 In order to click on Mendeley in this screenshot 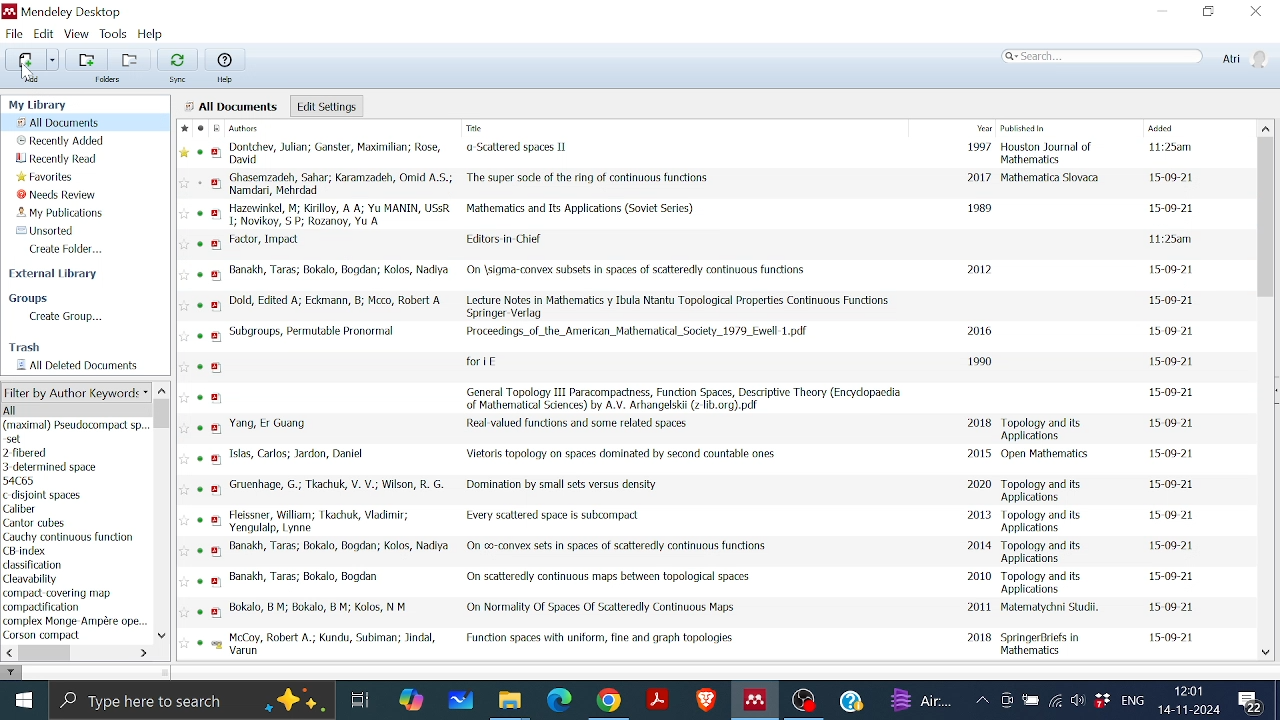, I will do `click(757, 701)`.